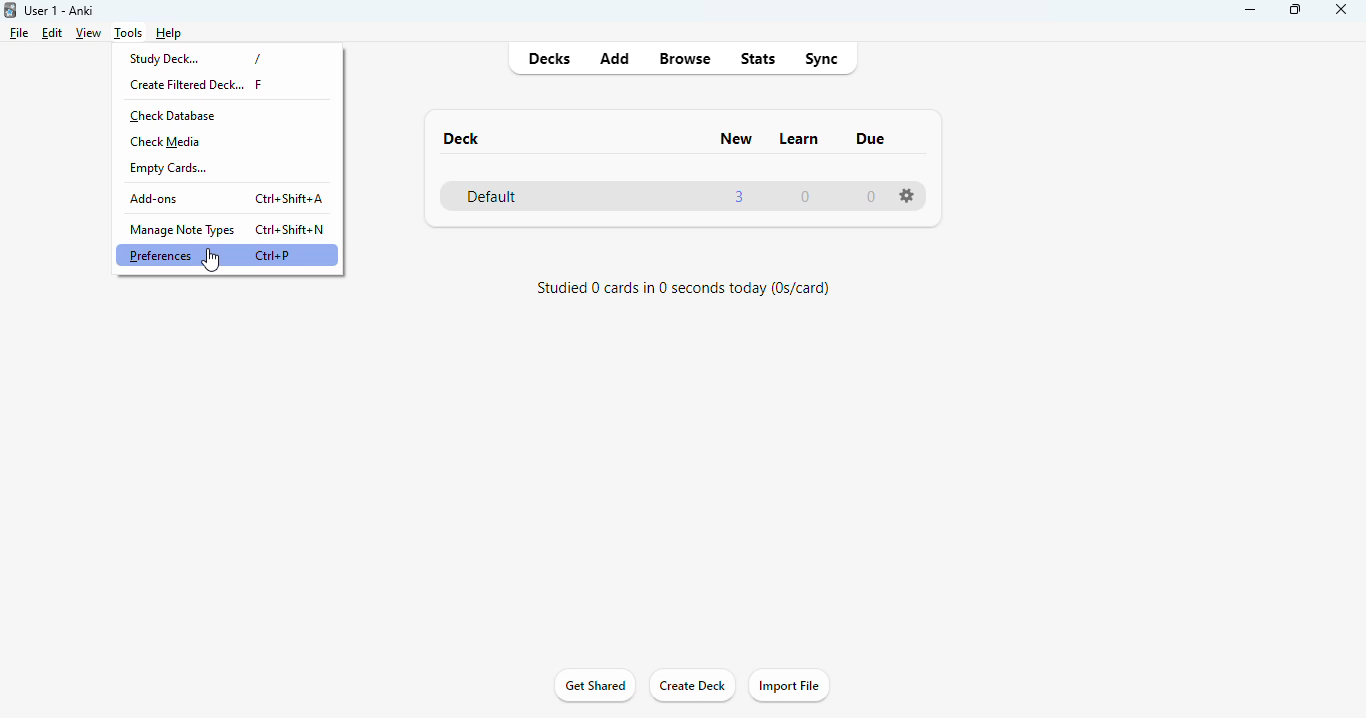  What do you see at coordinates (551, 58) in the screenshot?
I see `decks` at bounding box center [551, 58].